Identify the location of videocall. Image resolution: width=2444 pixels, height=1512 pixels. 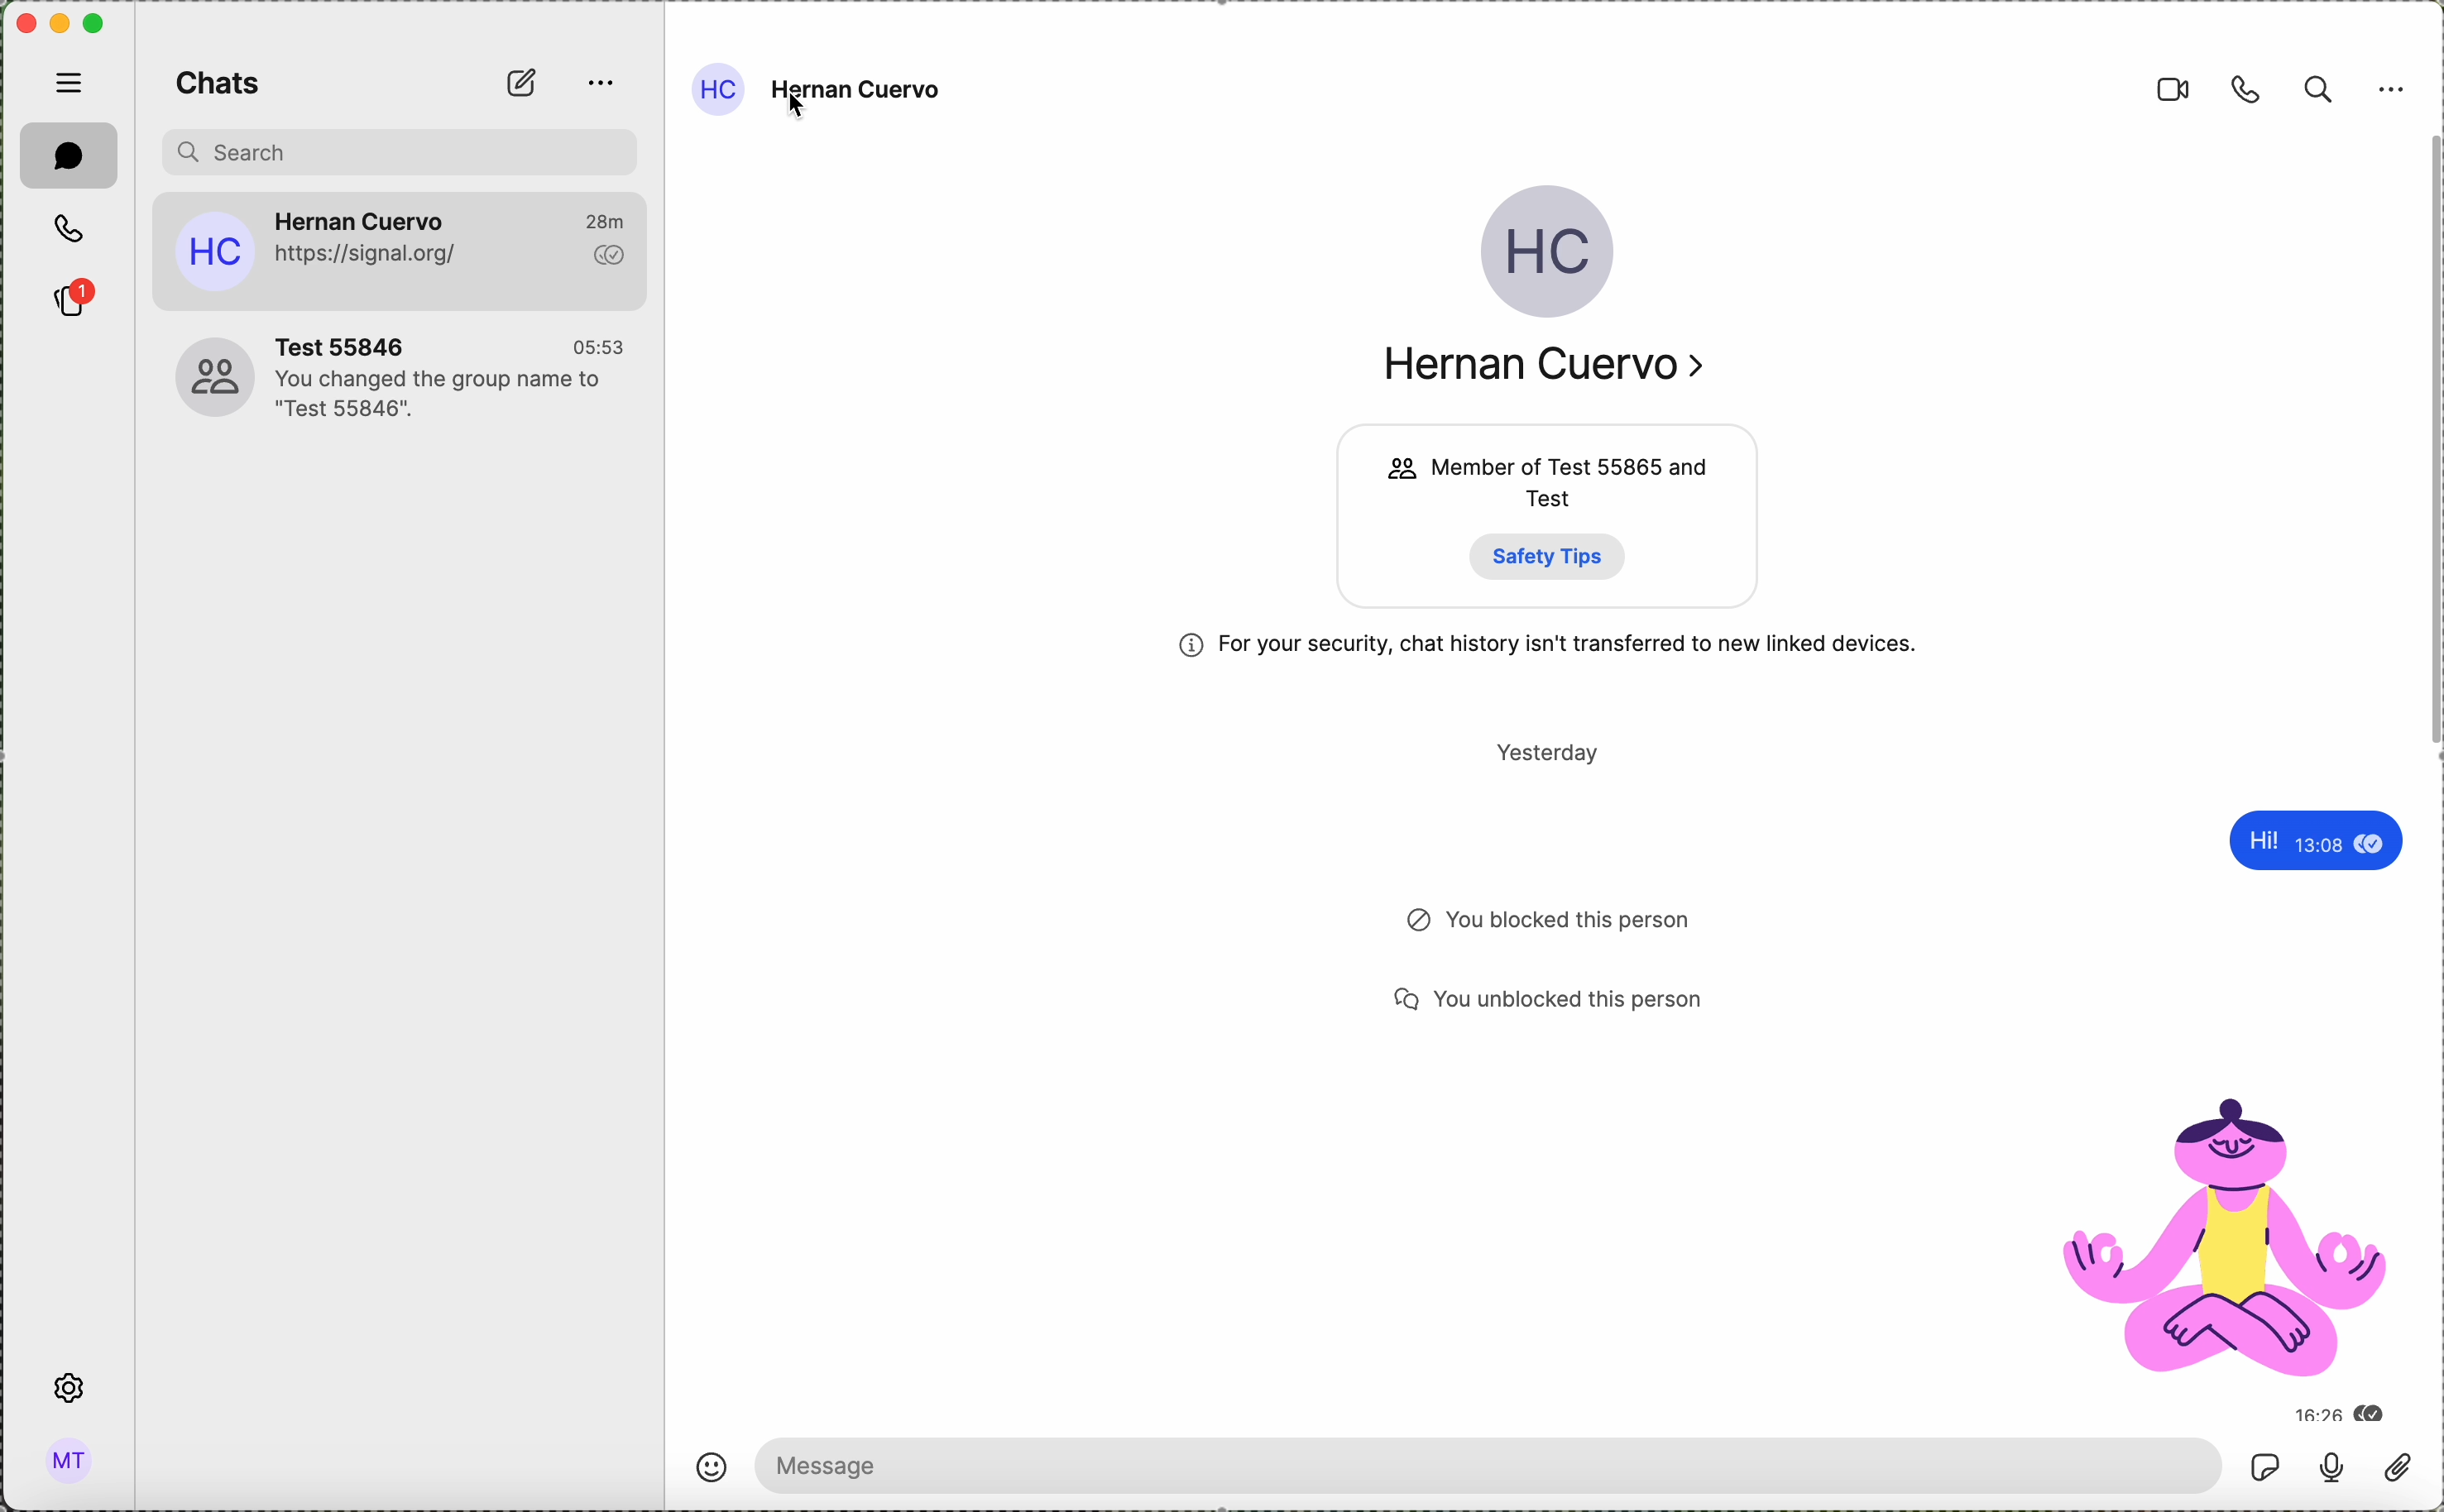
(2177, 89).